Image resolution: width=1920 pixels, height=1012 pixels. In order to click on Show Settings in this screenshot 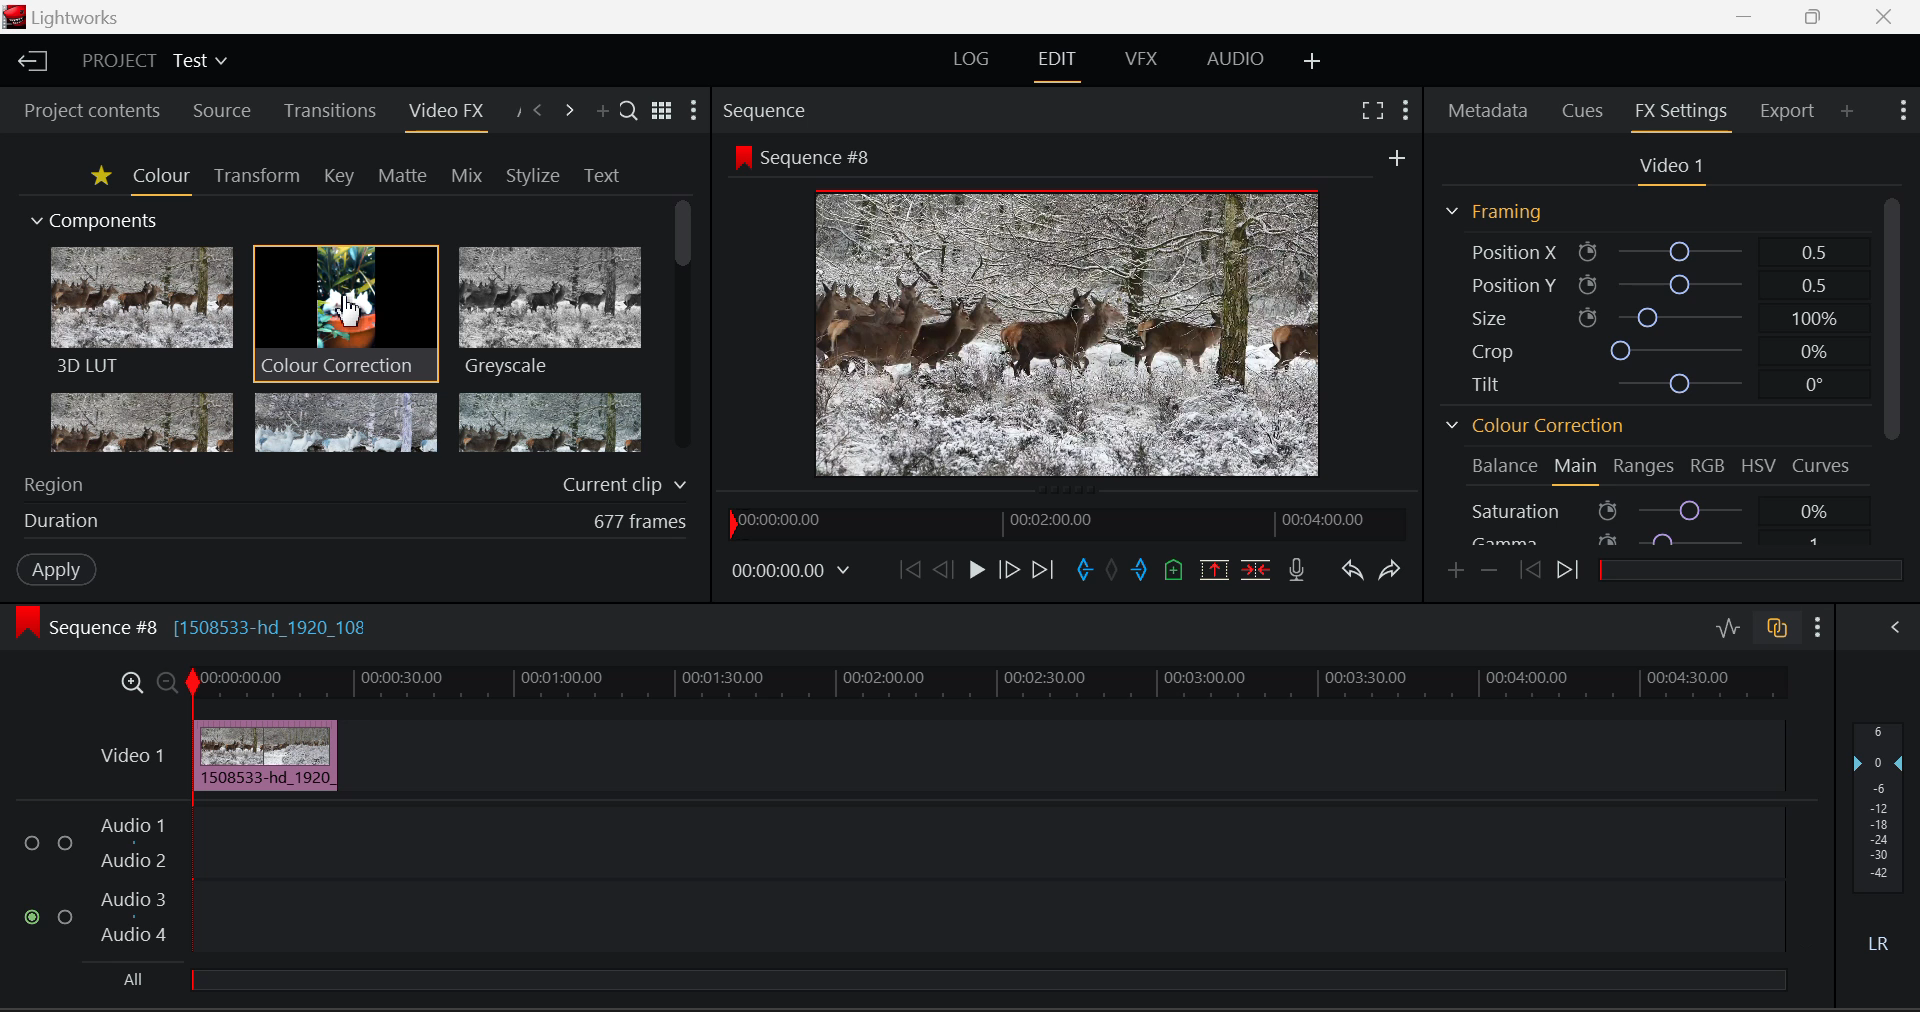, I will do `click(694, 110)`.